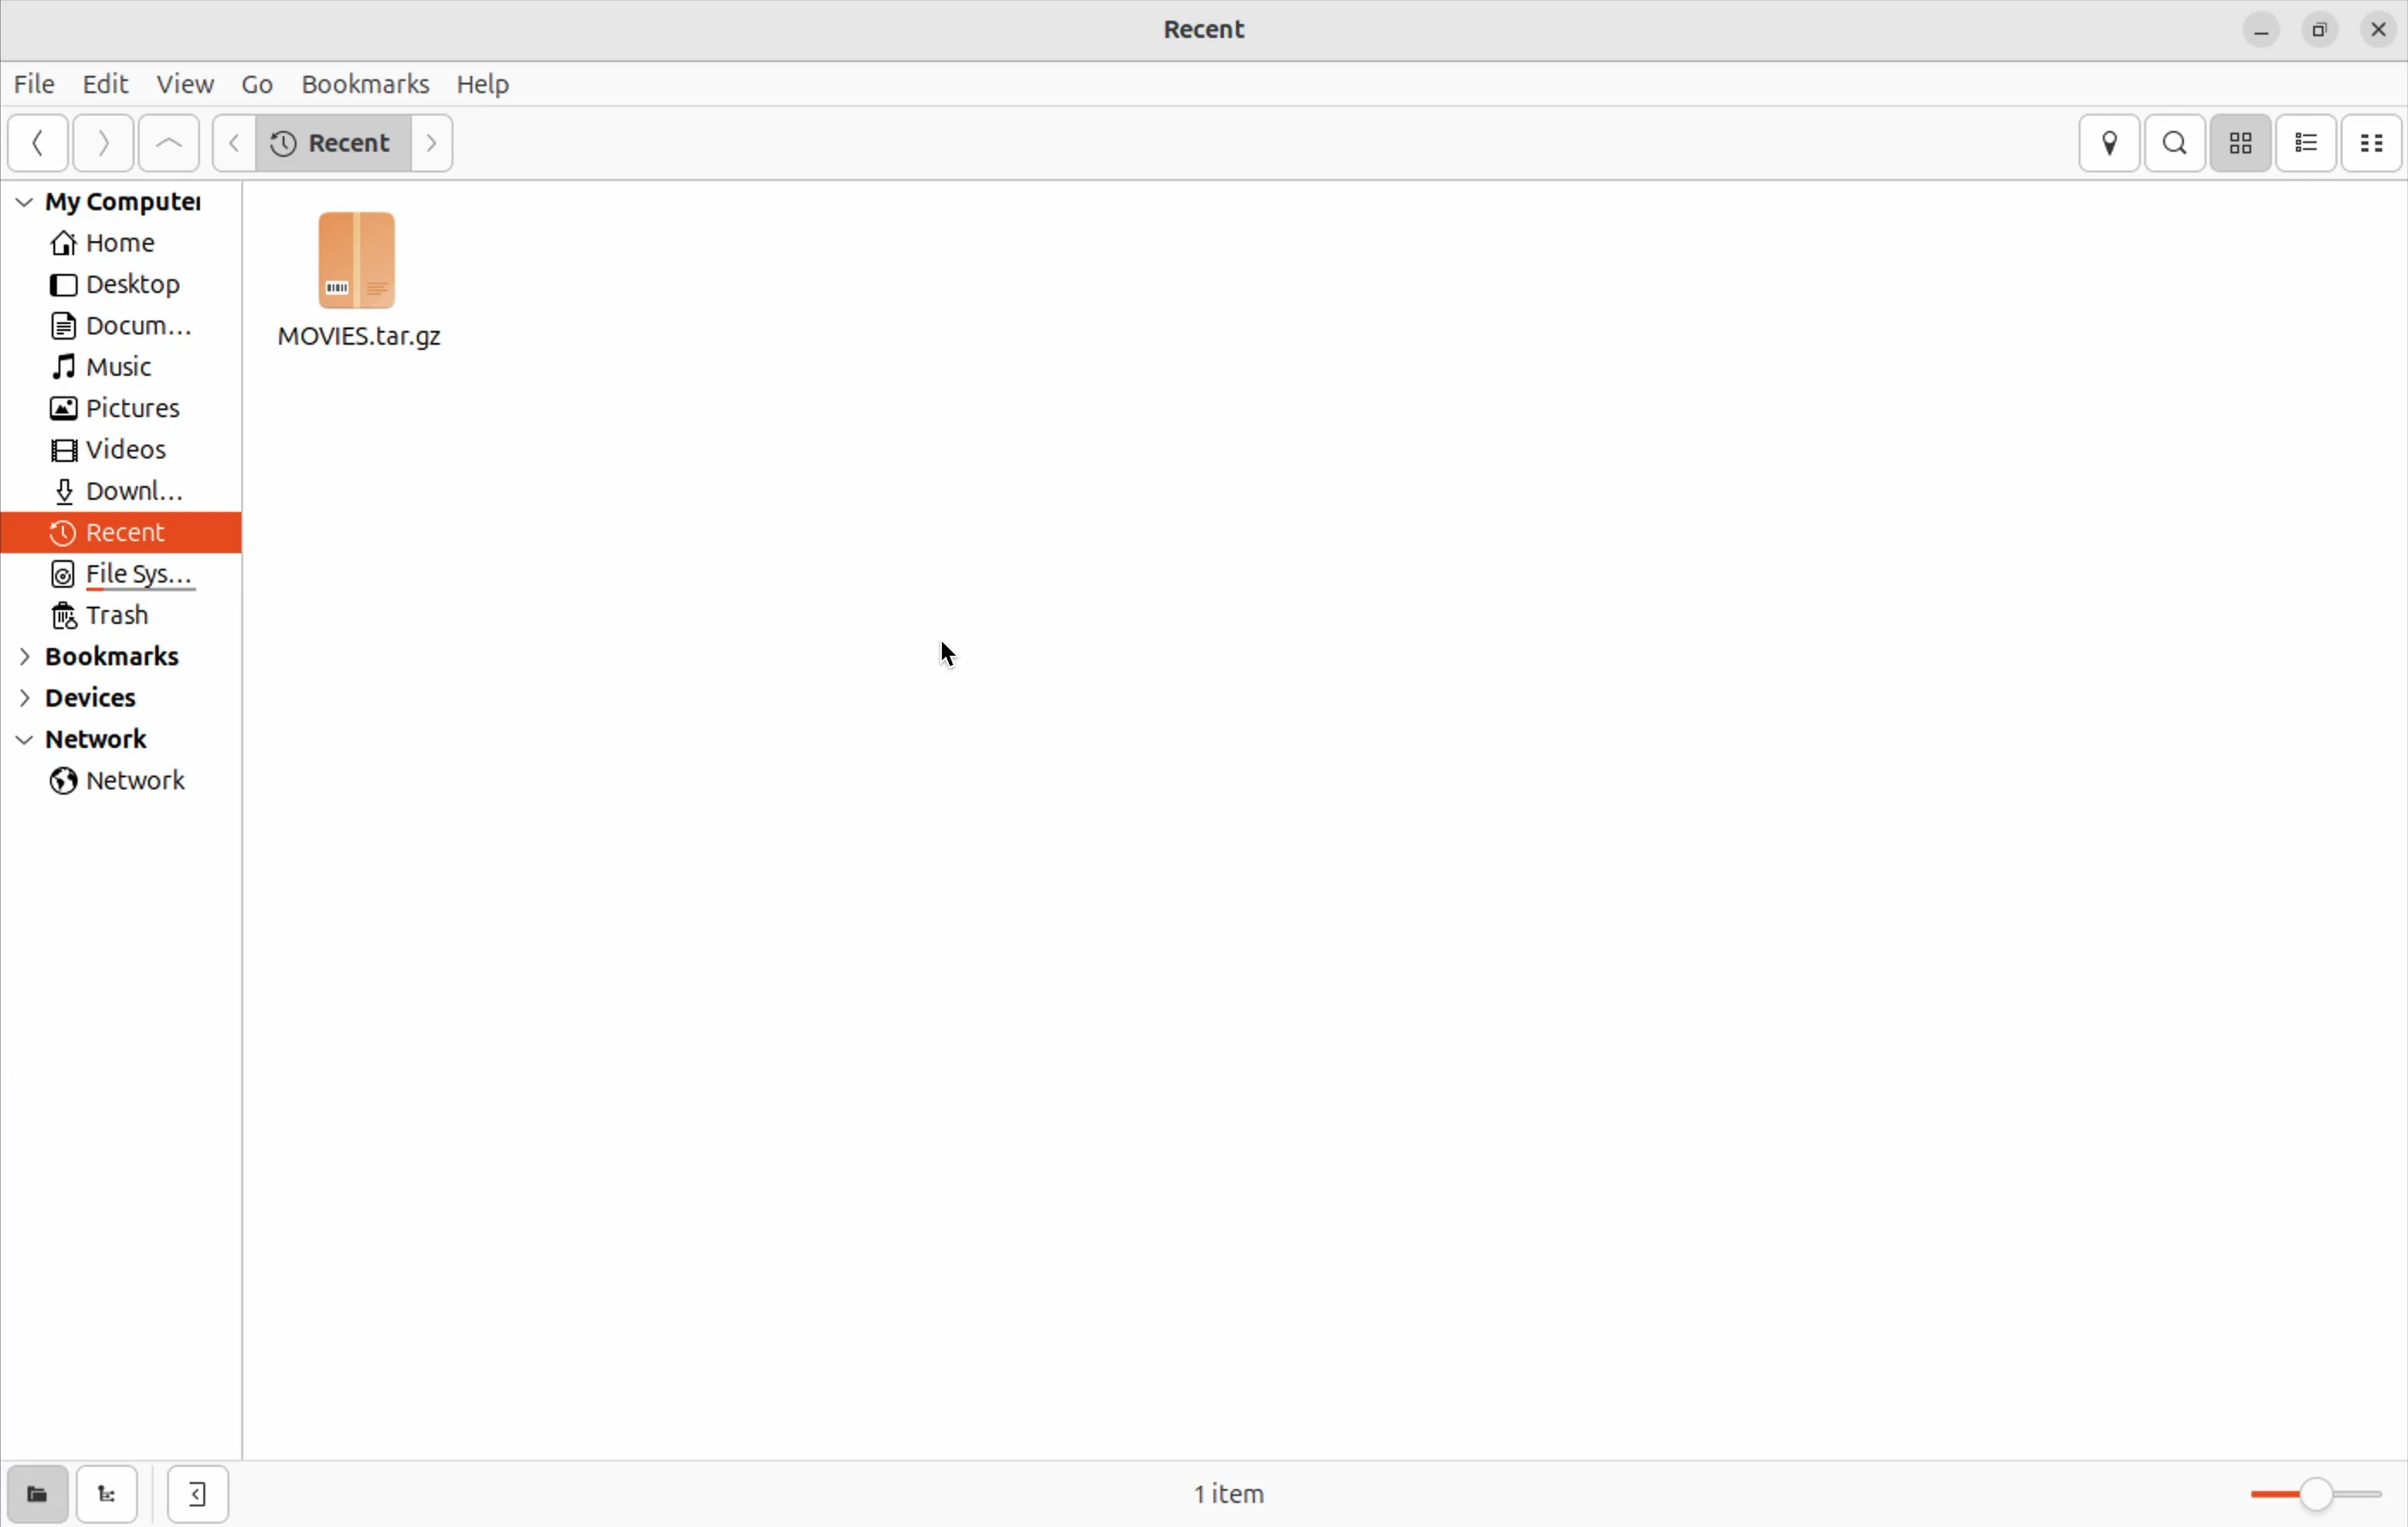 This screenshot has width=2408, height=1527. Describe the element at coordinates (129, 202) in the screenshot. I see `my computer` at that location.